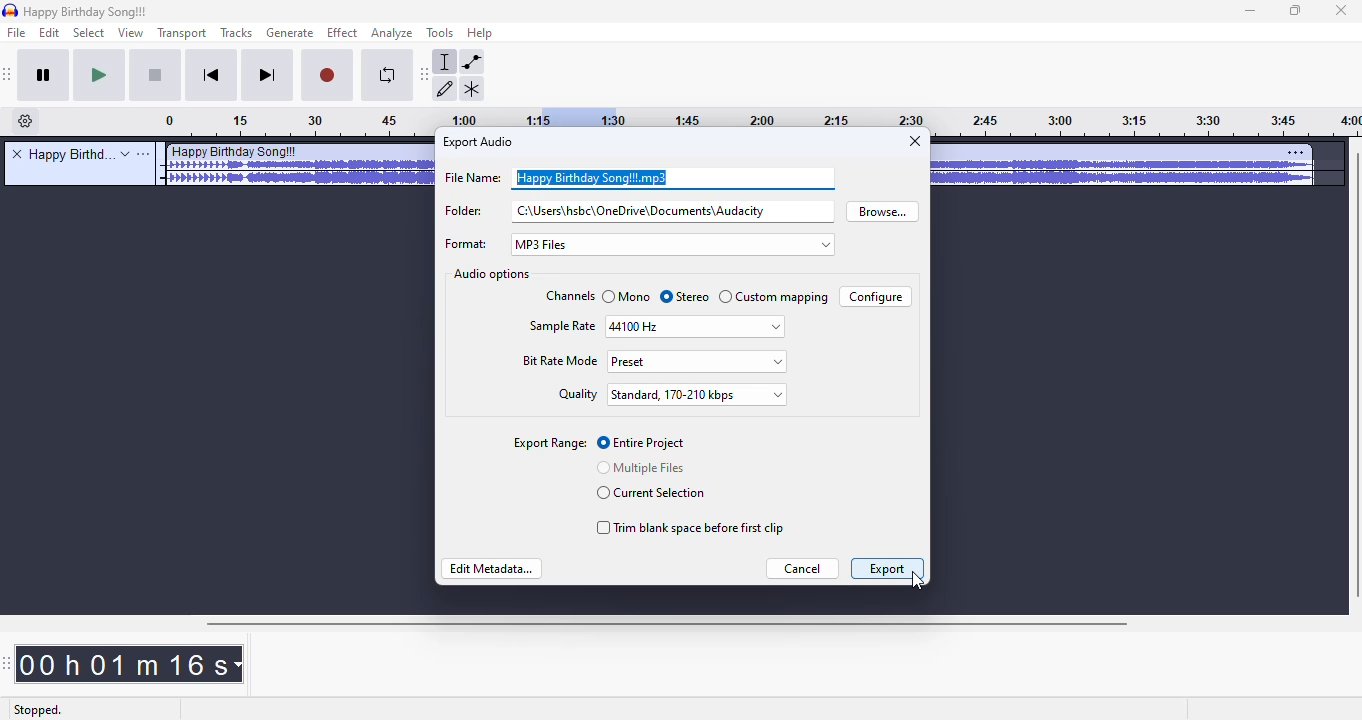  Describe the element at coordinates (466, 245) in the screenshot. I see `format:` at that location.